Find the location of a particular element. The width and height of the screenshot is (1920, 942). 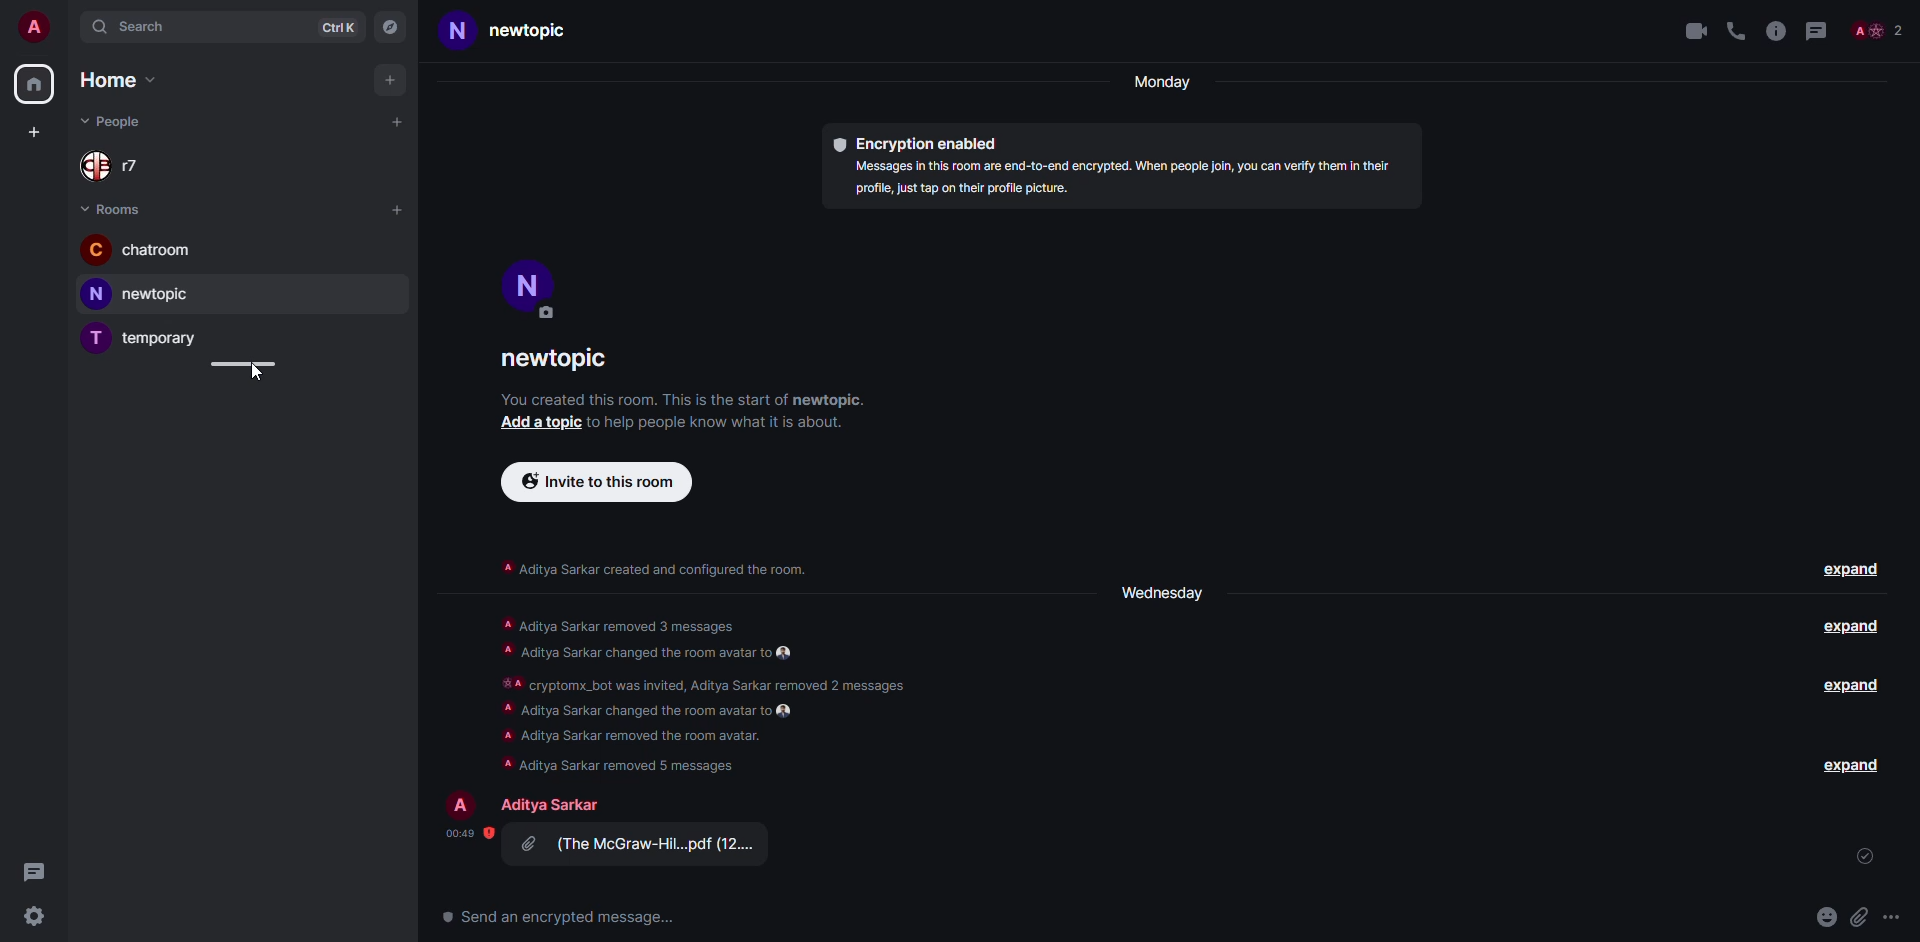

expand is located at coordinates (1852, 686).